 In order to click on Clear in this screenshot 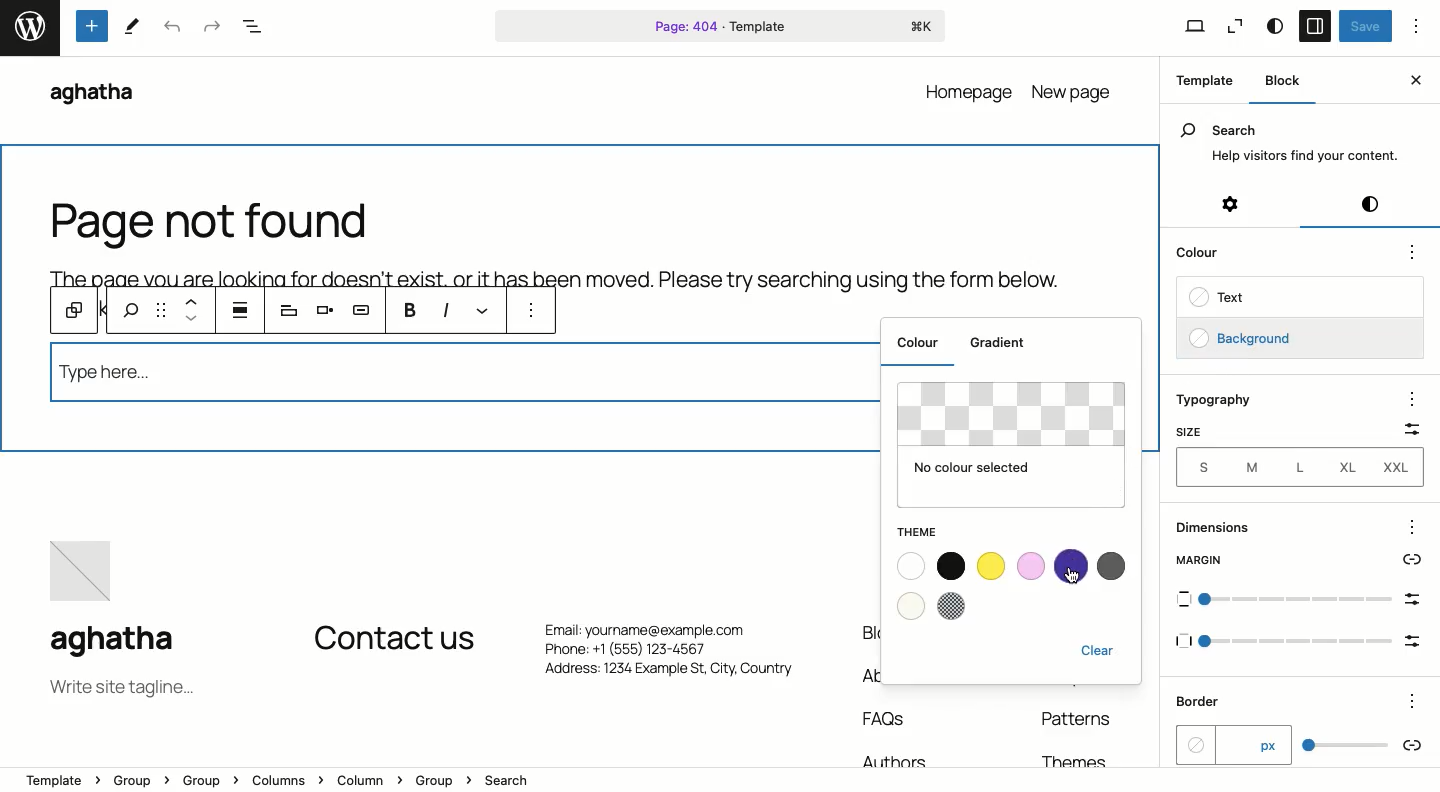, I will do `click(1101, 649)`.